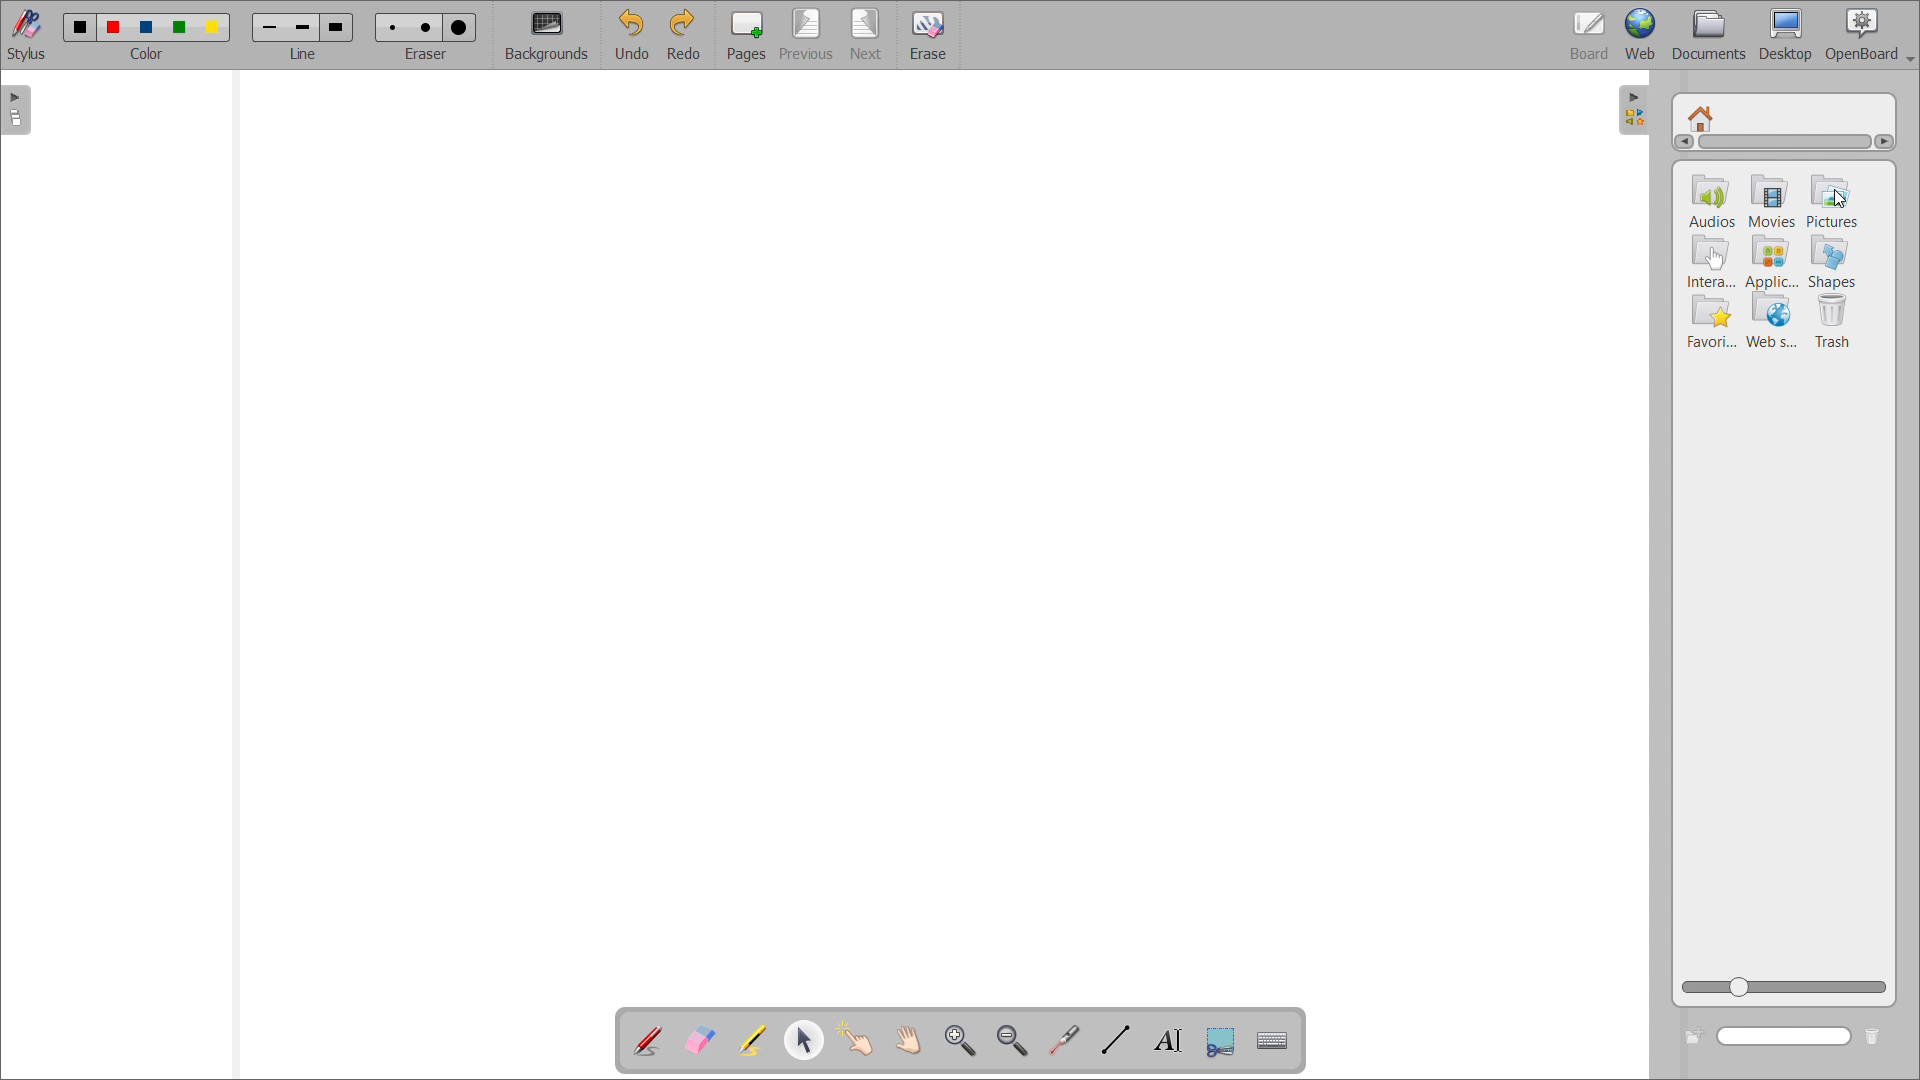 The width and height of the screenshot is (1920, 1080). Describe the element at coordinates (15, 111) in the screenshot. I see `open pages view` at that location.